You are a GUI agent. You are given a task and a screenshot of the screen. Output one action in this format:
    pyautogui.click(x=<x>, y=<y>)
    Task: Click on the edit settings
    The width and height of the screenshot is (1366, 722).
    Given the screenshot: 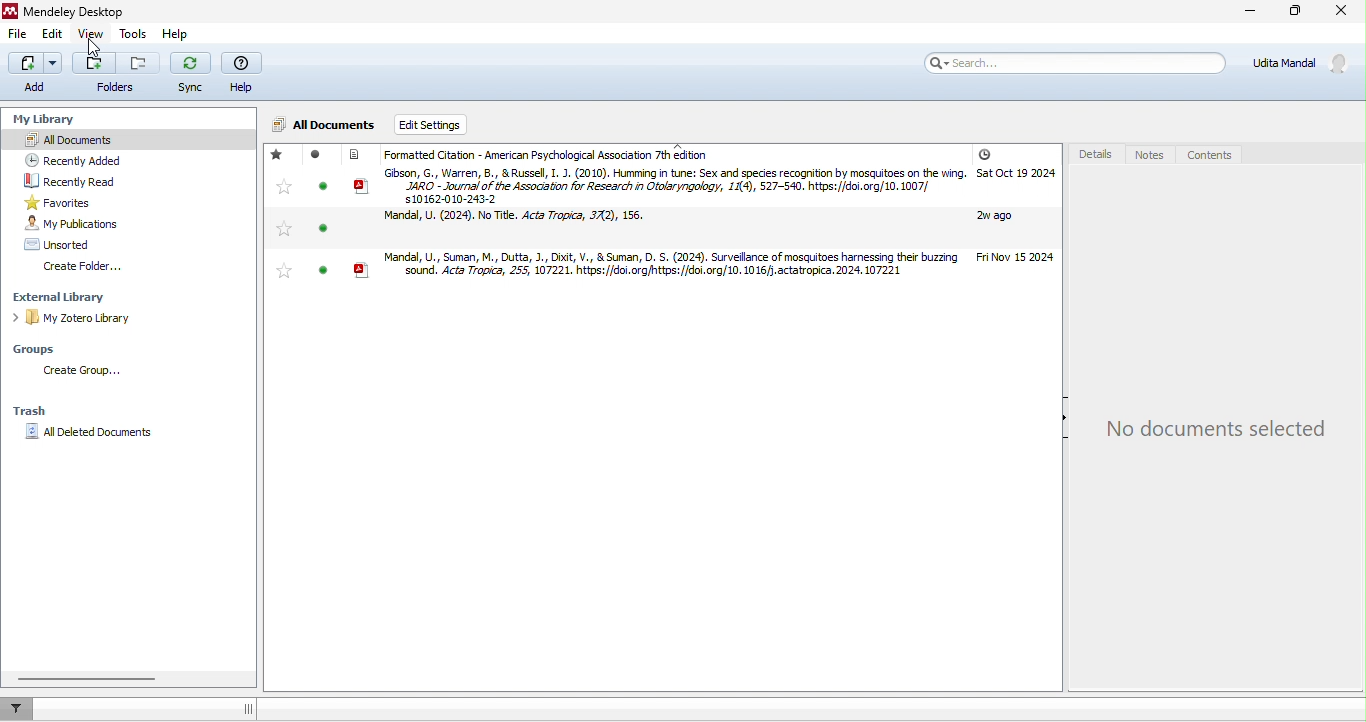 What is the action you would take?
    pyautogui.click(x=431, y=124)
    